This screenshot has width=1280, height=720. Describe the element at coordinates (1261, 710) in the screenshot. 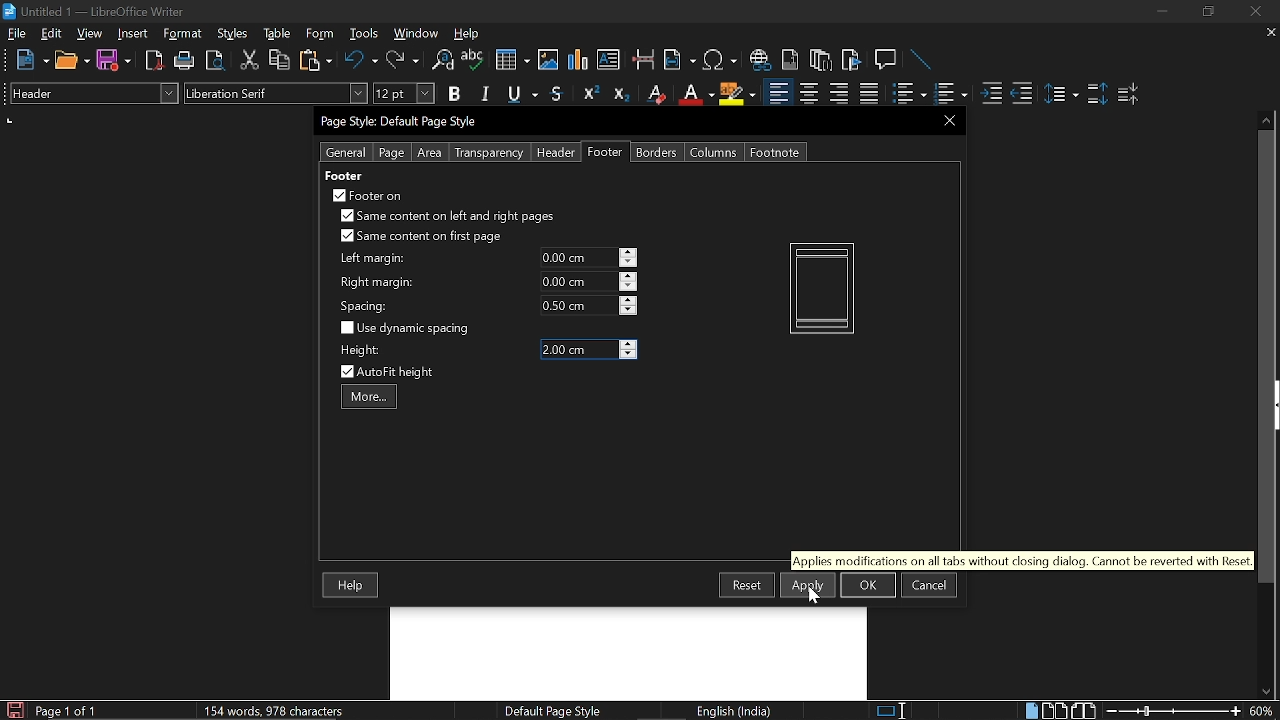

I see `Current zoom hey Cortana` at that location.